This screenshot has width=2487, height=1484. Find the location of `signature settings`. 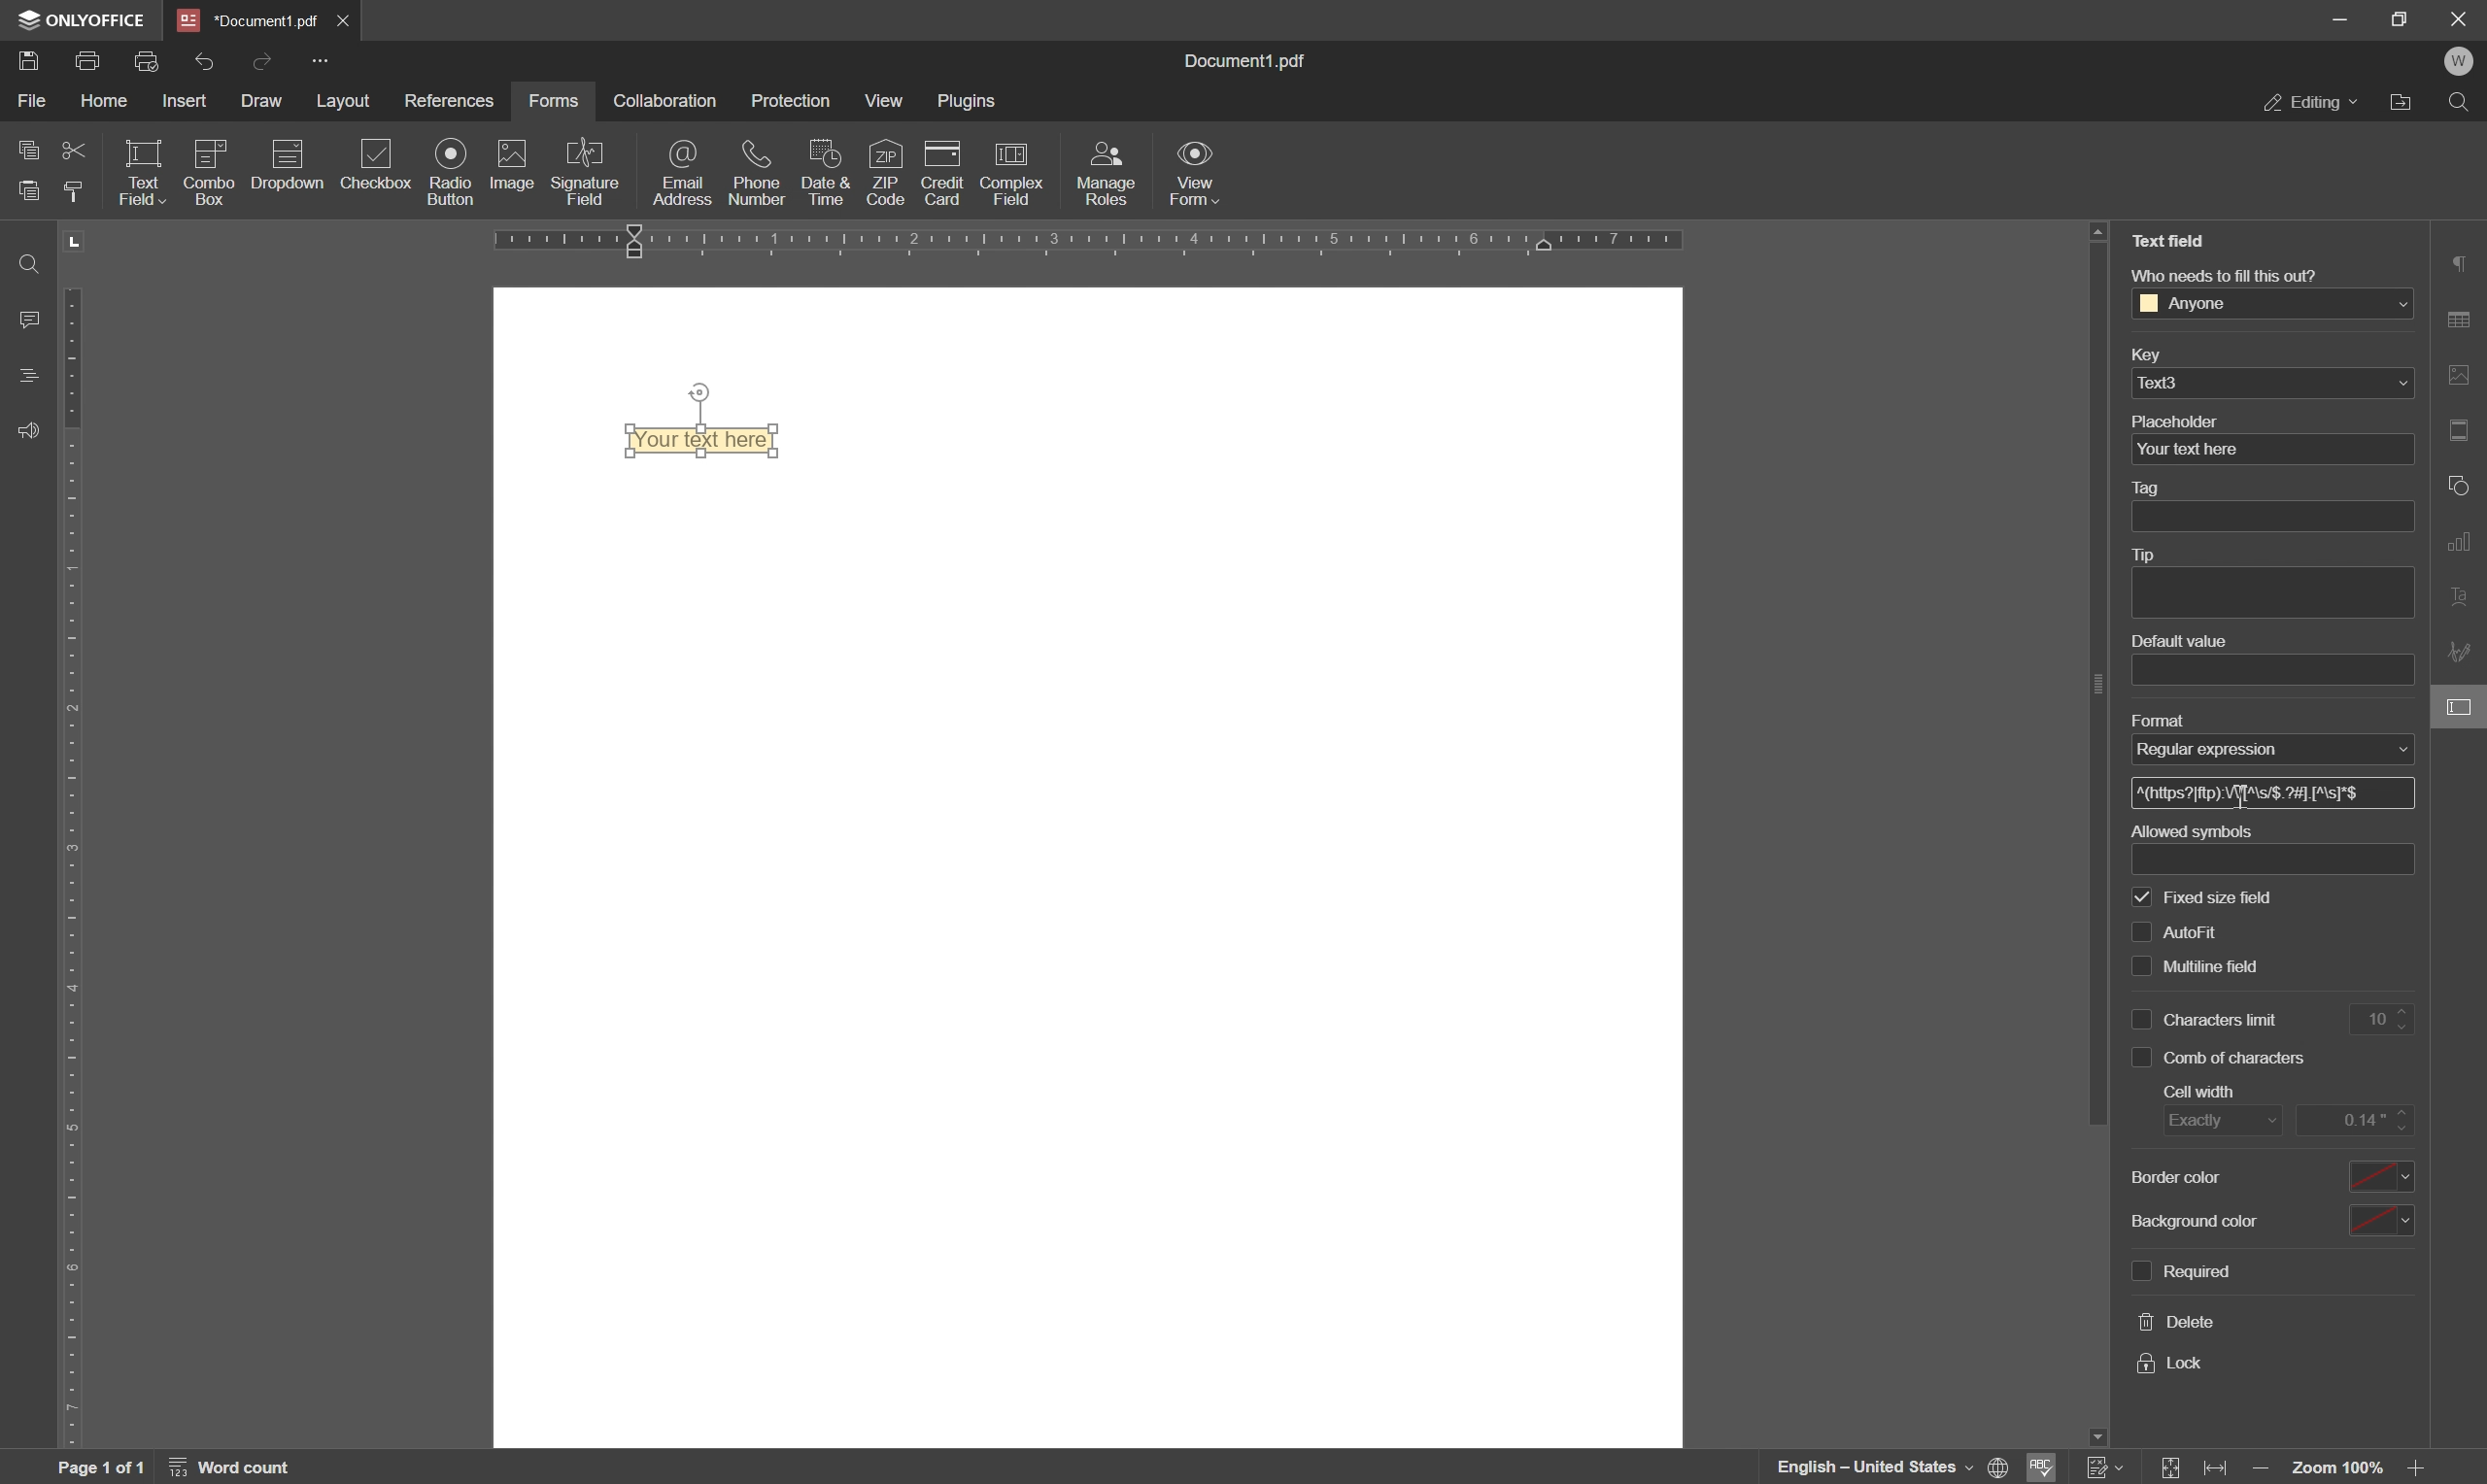

signature settings is located at coordinates (2462, 653).